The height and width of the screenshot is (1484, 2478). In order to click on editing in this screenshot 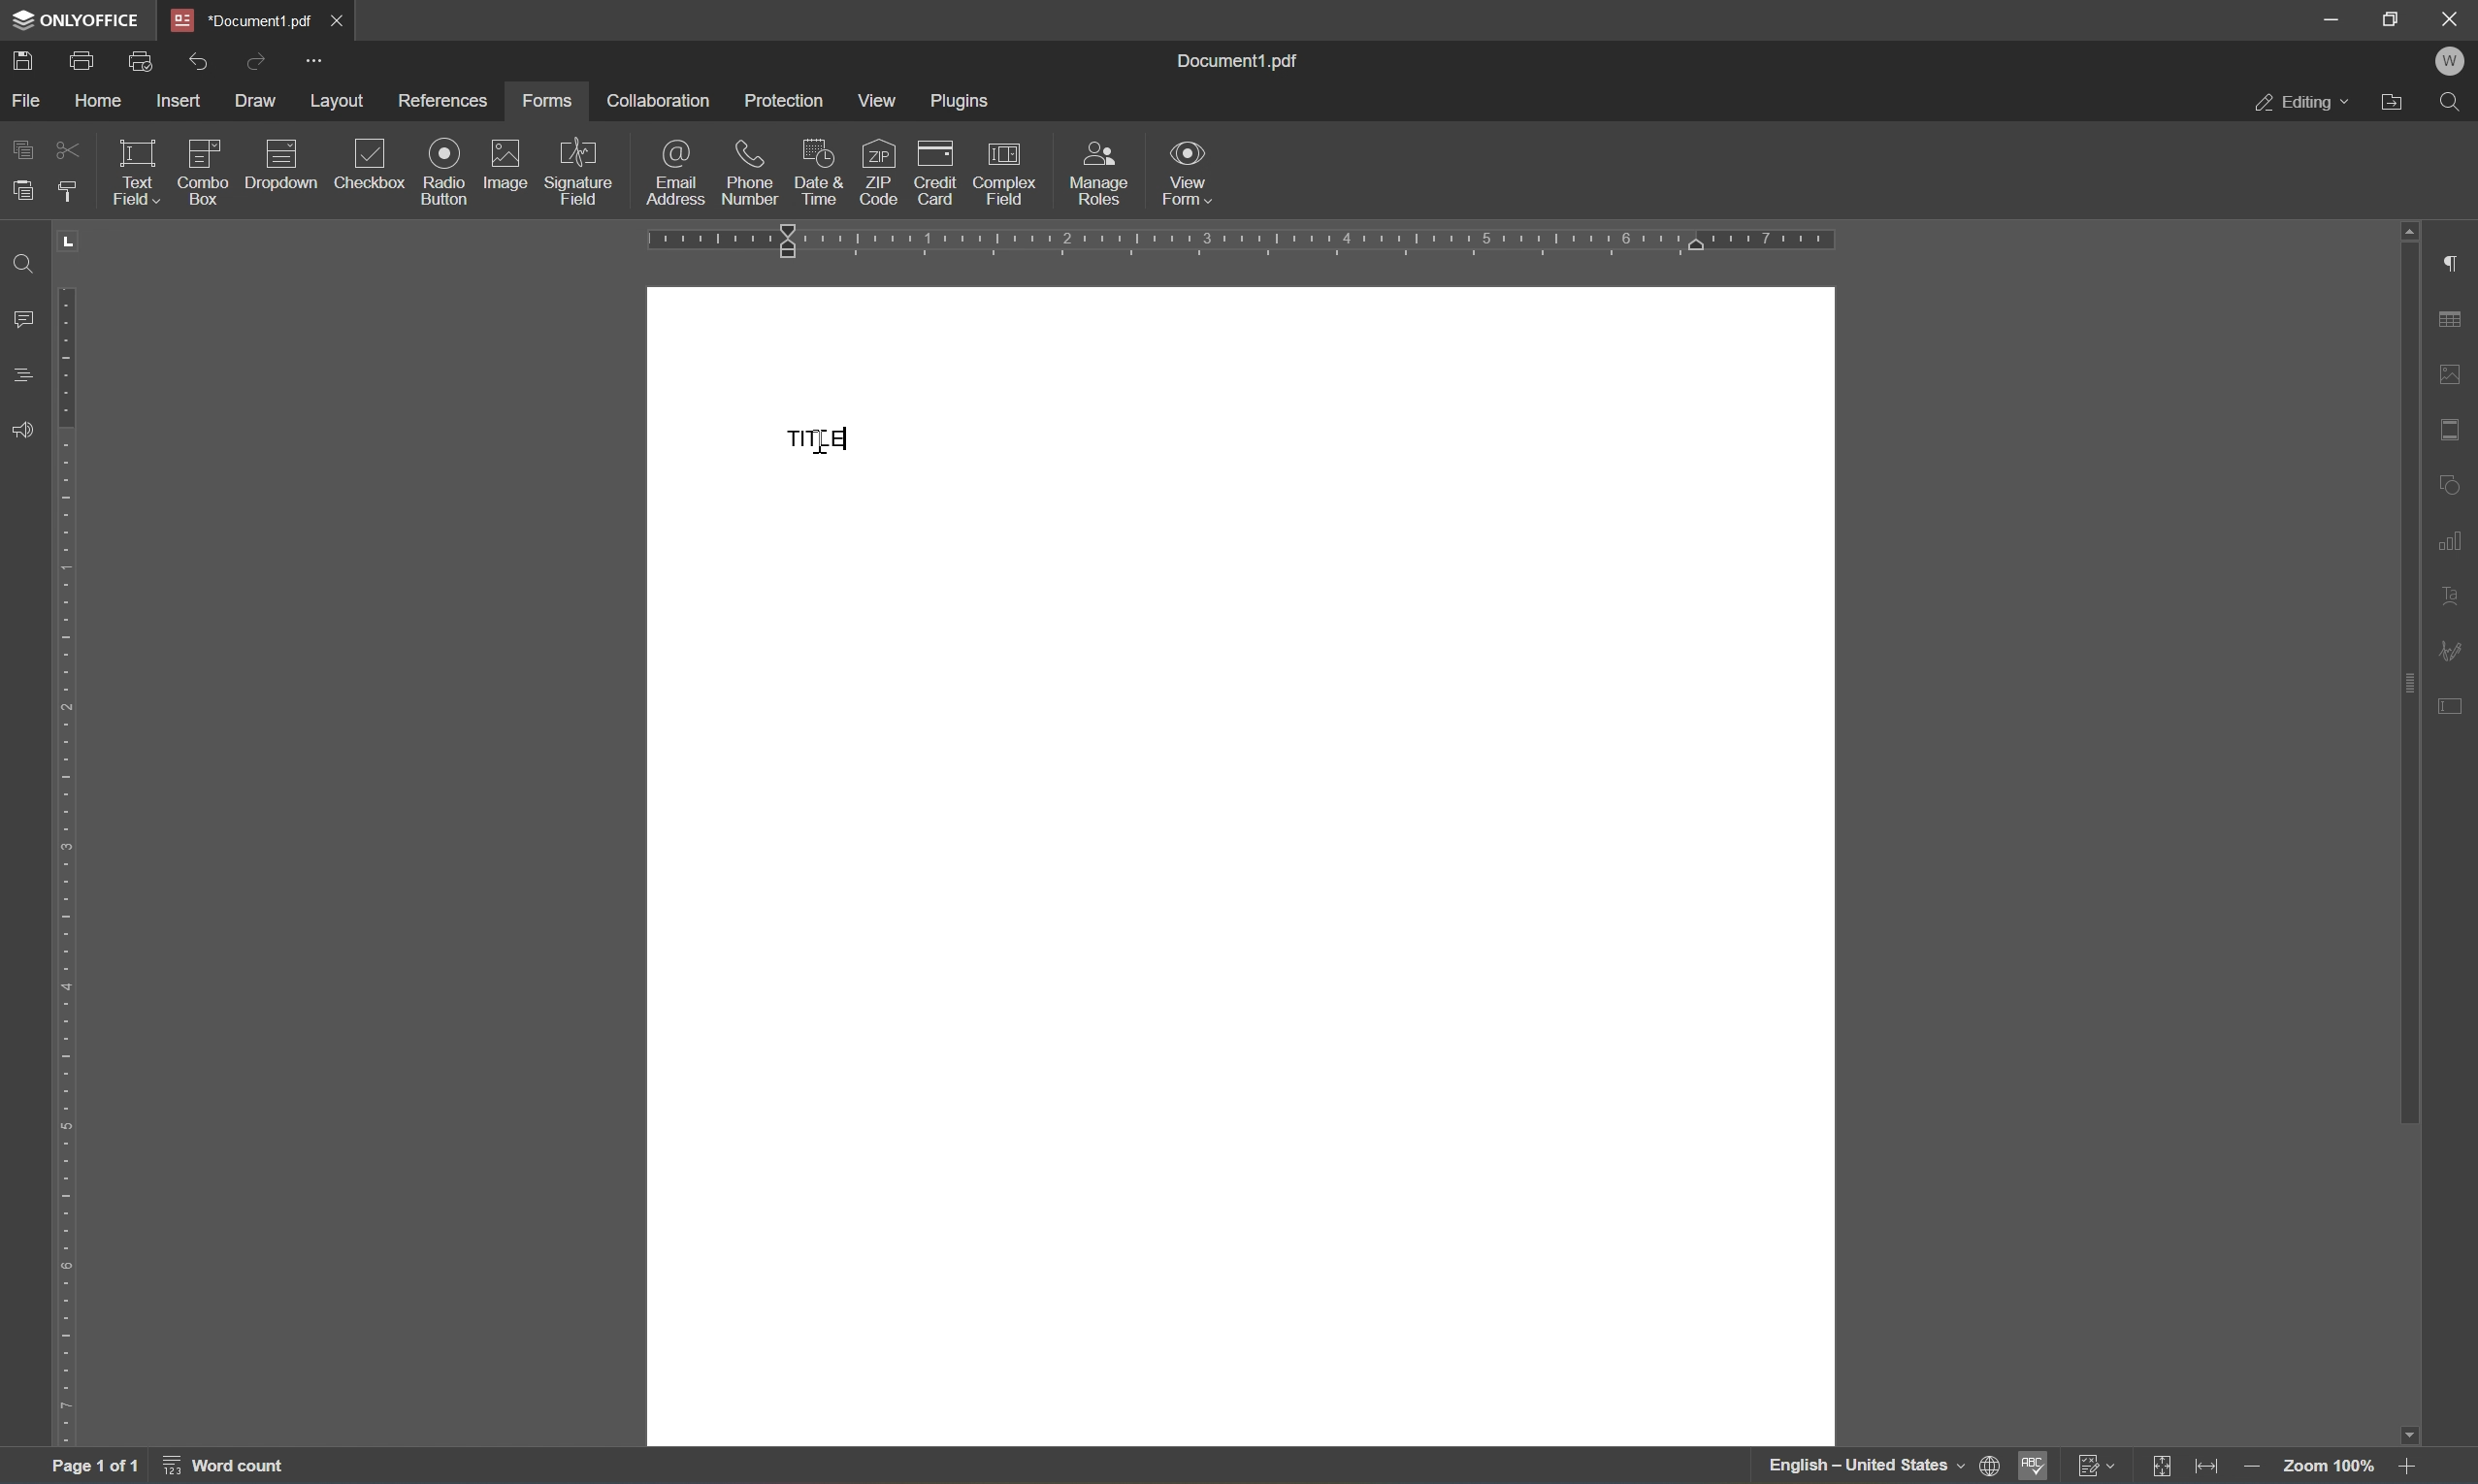, I will do `click(2299, 104)`.